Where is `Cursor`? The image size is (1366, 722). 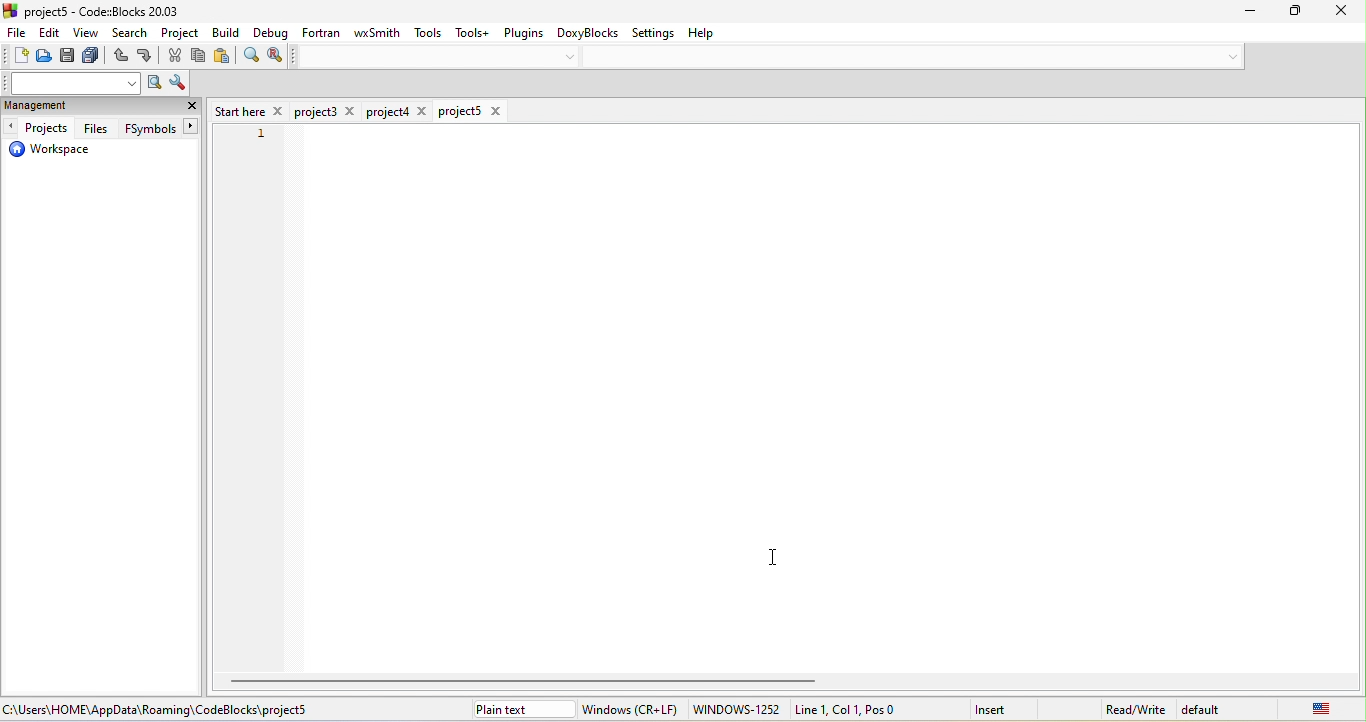
Cursor is located at coordinates (774, 559).